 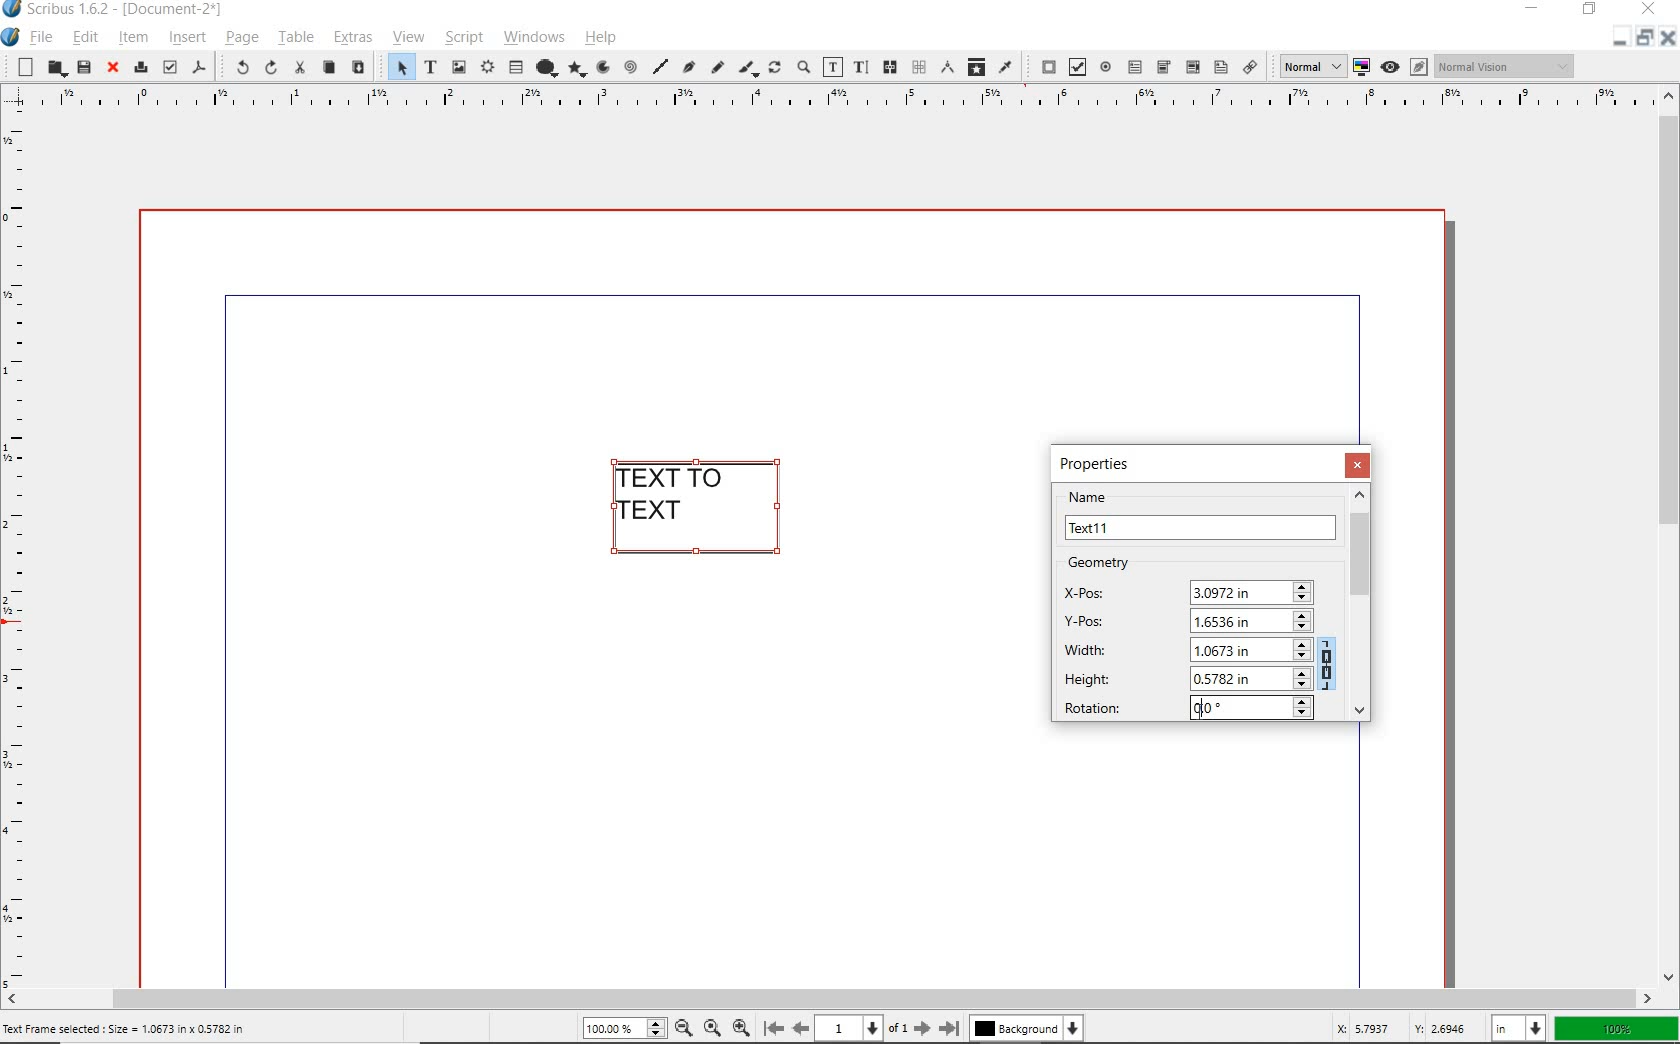 I want to click on edit text with story editor, so click(x=861, y=66).